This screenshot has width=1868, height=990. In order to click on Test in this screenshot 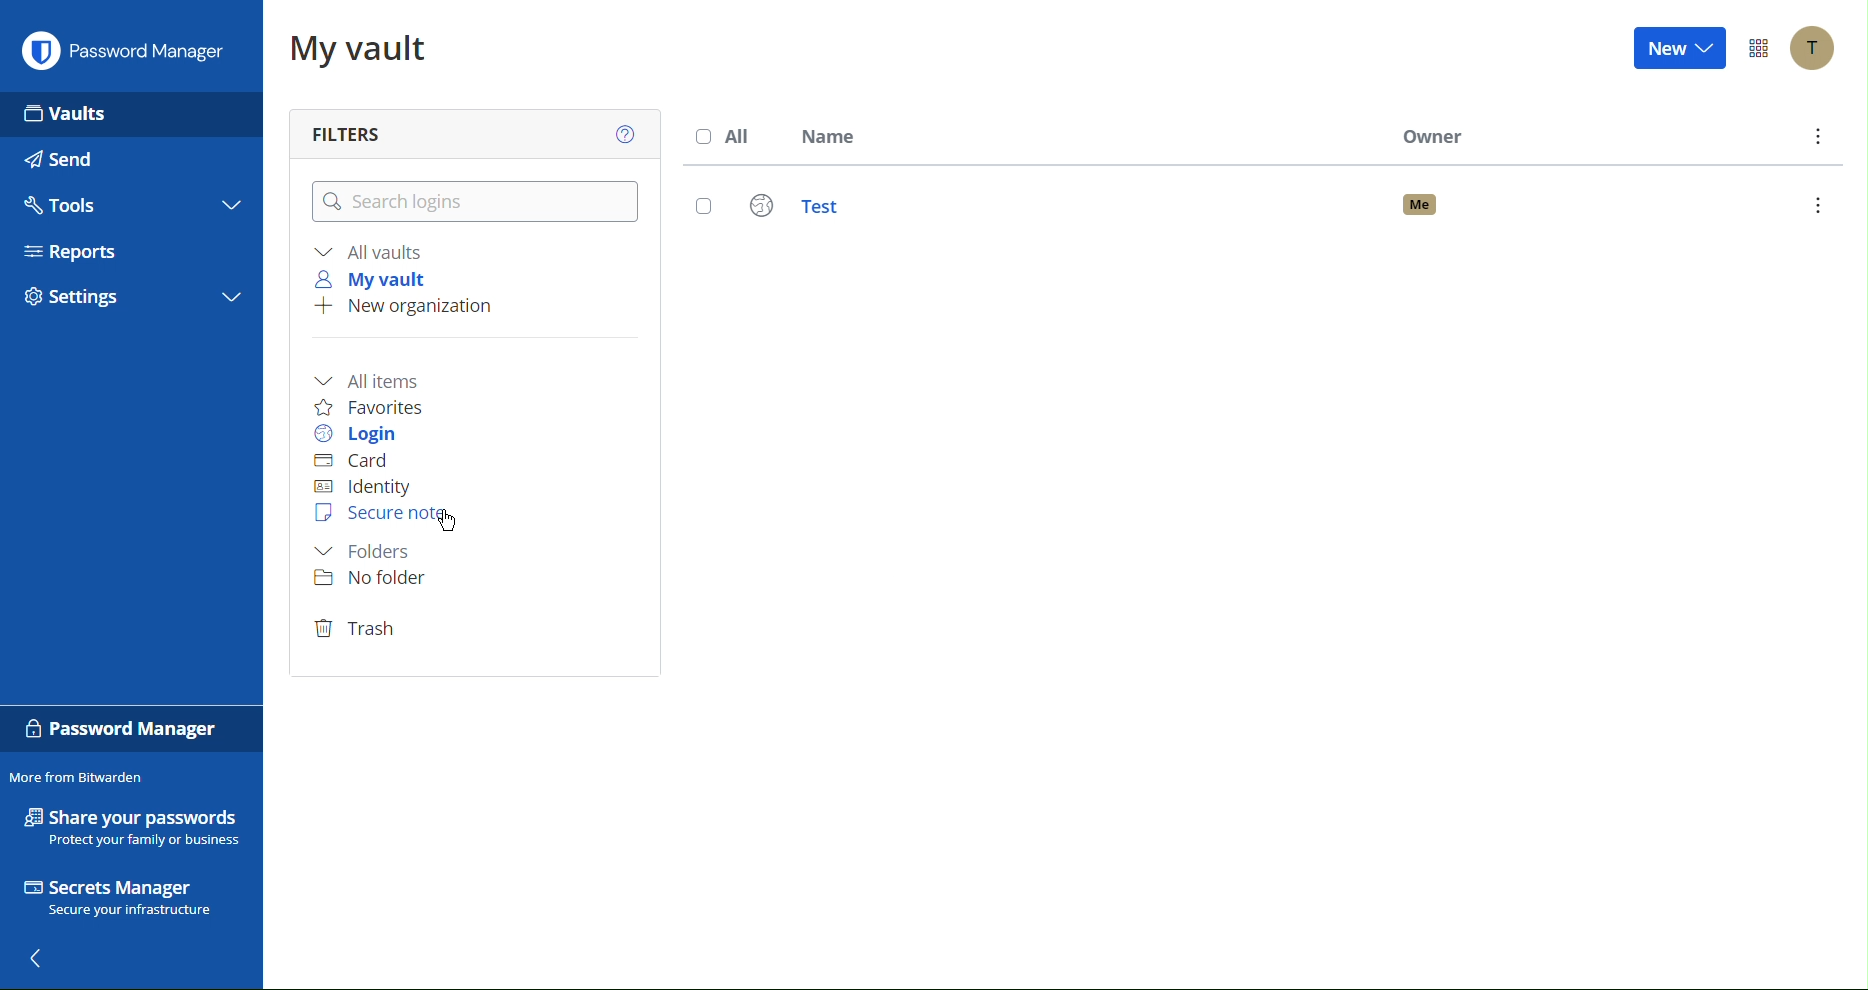, I will do `click(1263, 204)`.